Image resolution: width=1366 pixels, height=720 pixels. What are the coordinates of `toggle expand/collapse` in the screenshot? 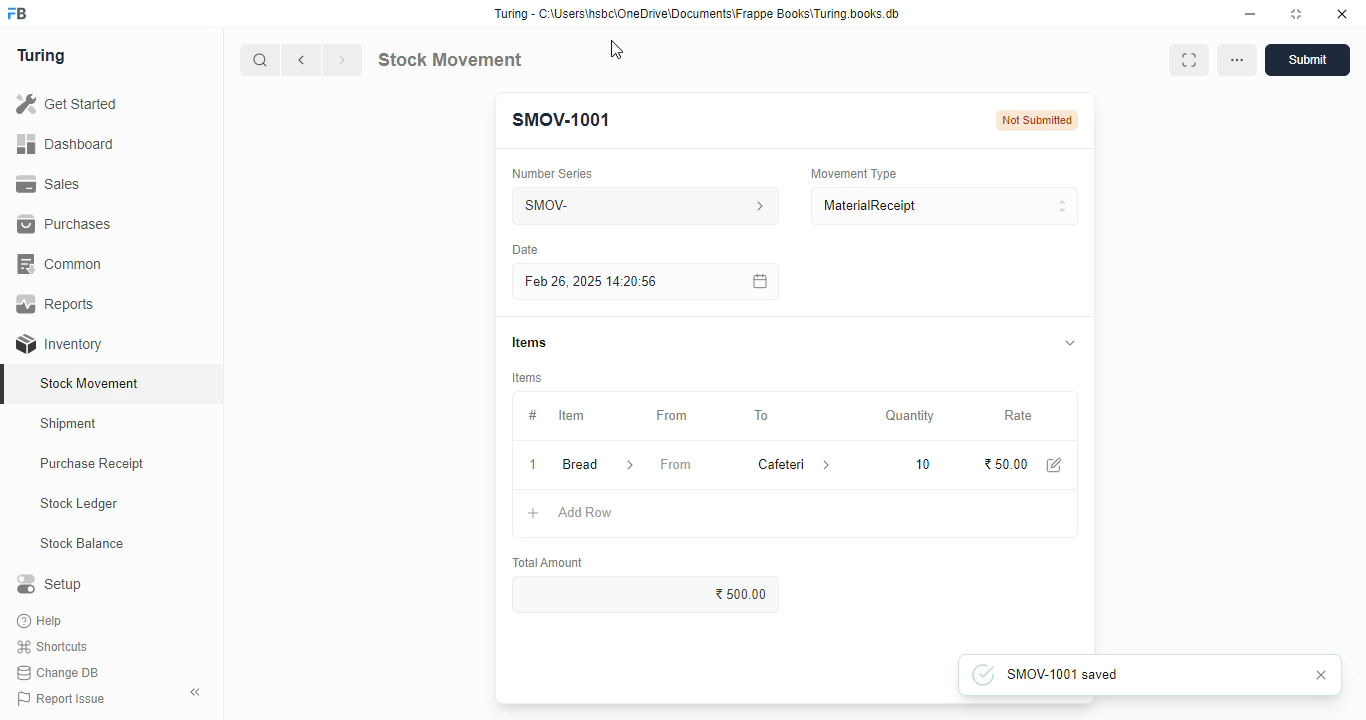 It's located at (1071, 342).